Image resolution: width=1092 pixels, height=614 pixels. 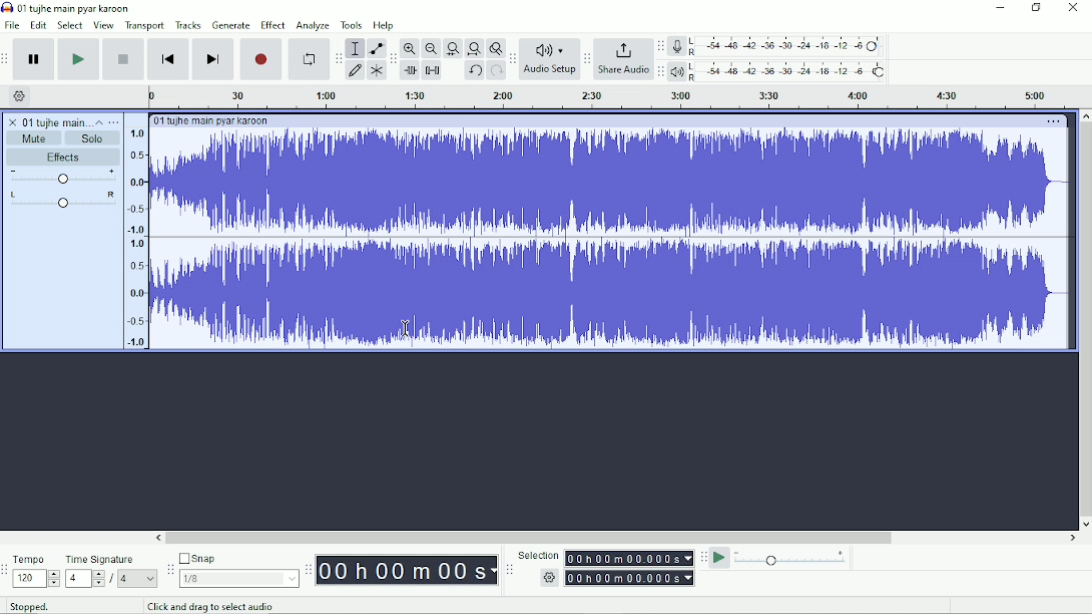 What do you see at coordinates (104, 25) in the screenshot?
I see `View` at bounding box center [104, 25].